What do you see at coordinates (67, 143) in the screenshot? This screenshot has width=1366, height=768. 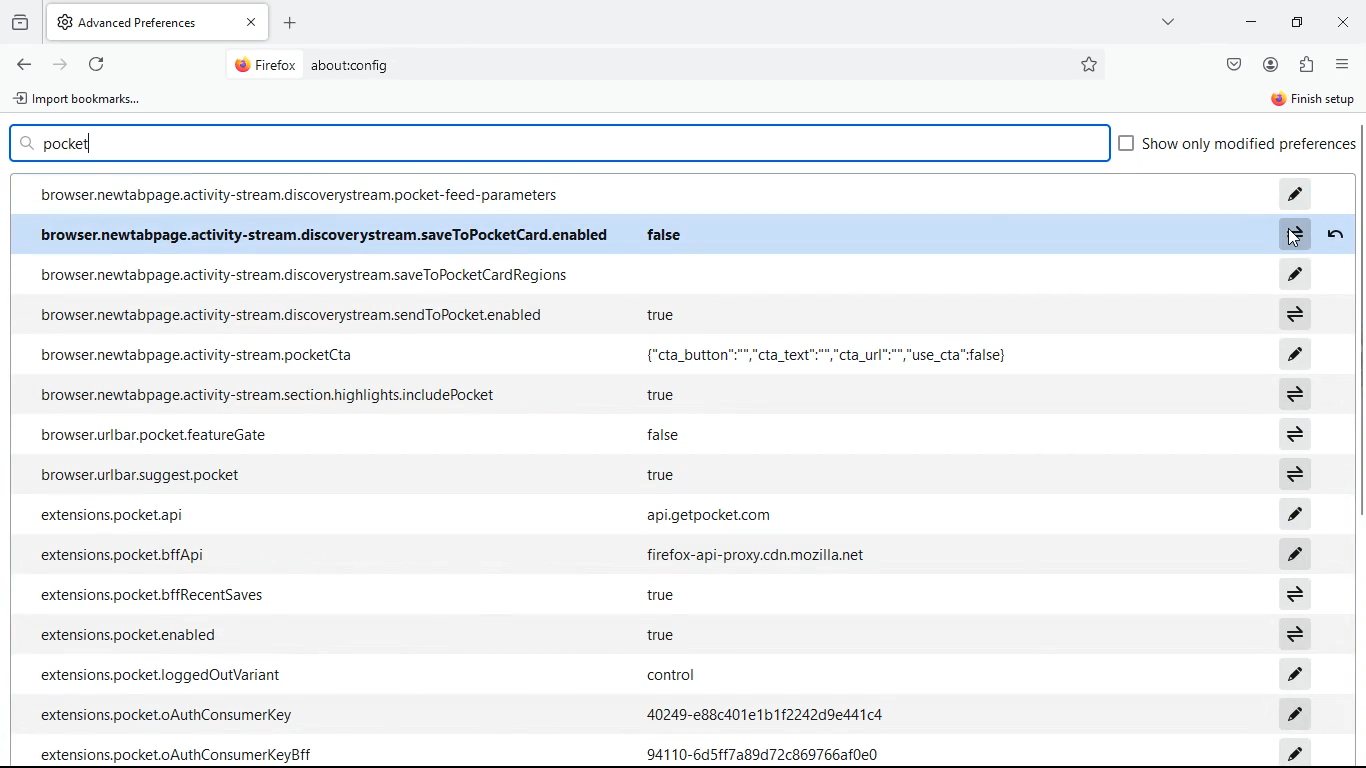 I see `pocket` at bounding box center [67, 143].